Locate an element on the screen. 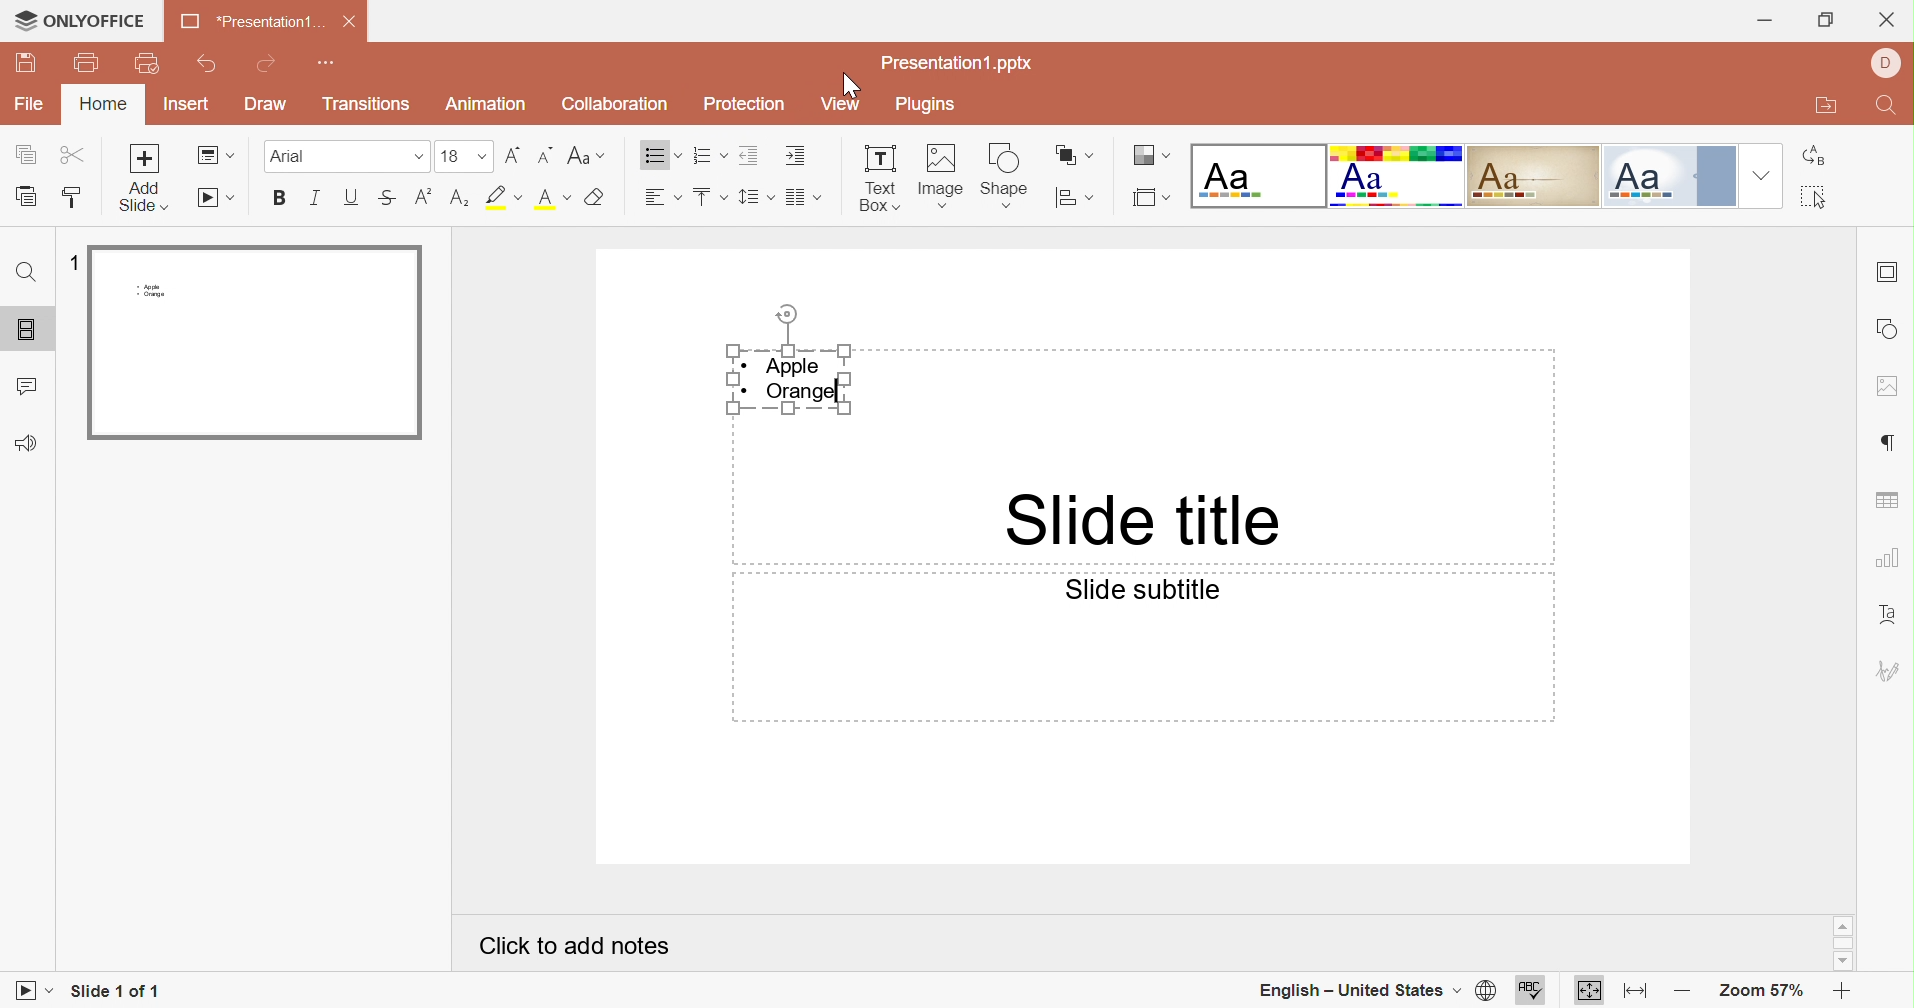 The image size is (1914, 1008). Zoom 57% is located at coordinates (1759, 991).